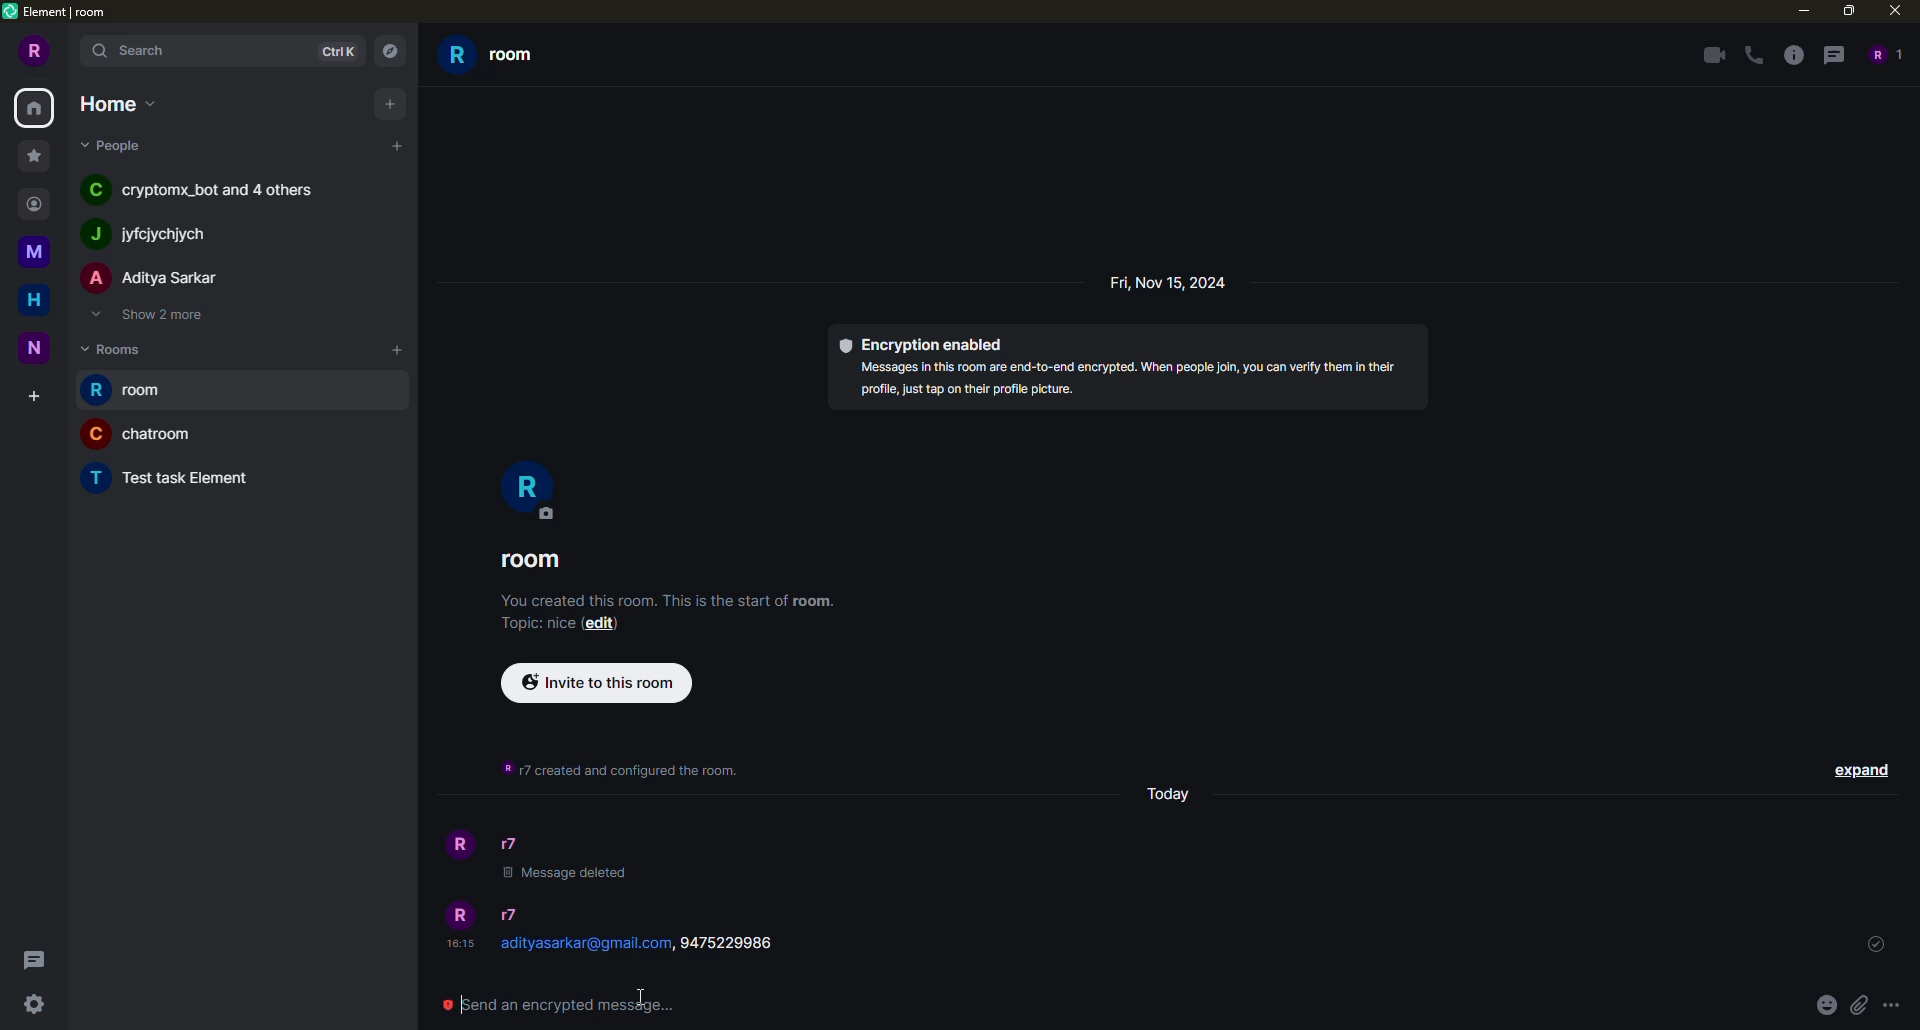  What do you see at coordinates (174, 477) in the screenshot?
I see `room` at bounding box center [174, 477].